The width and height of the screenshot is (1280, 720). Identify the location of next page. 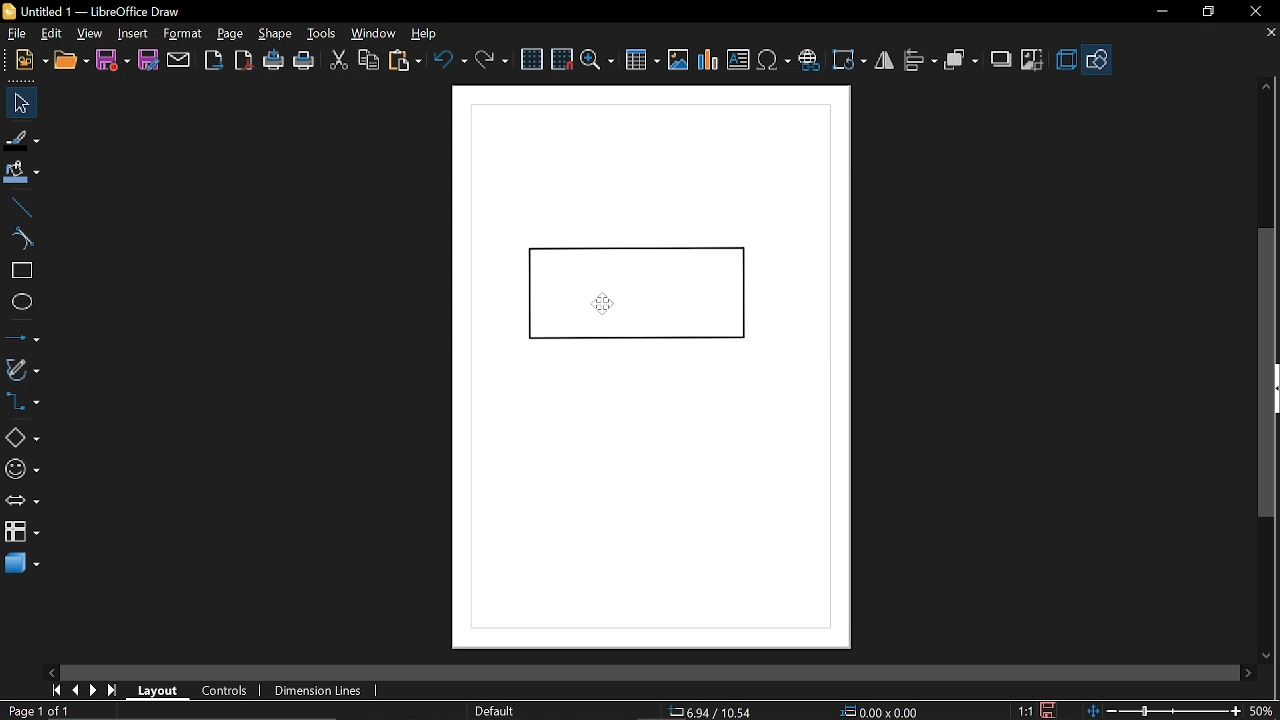
(93, 691).